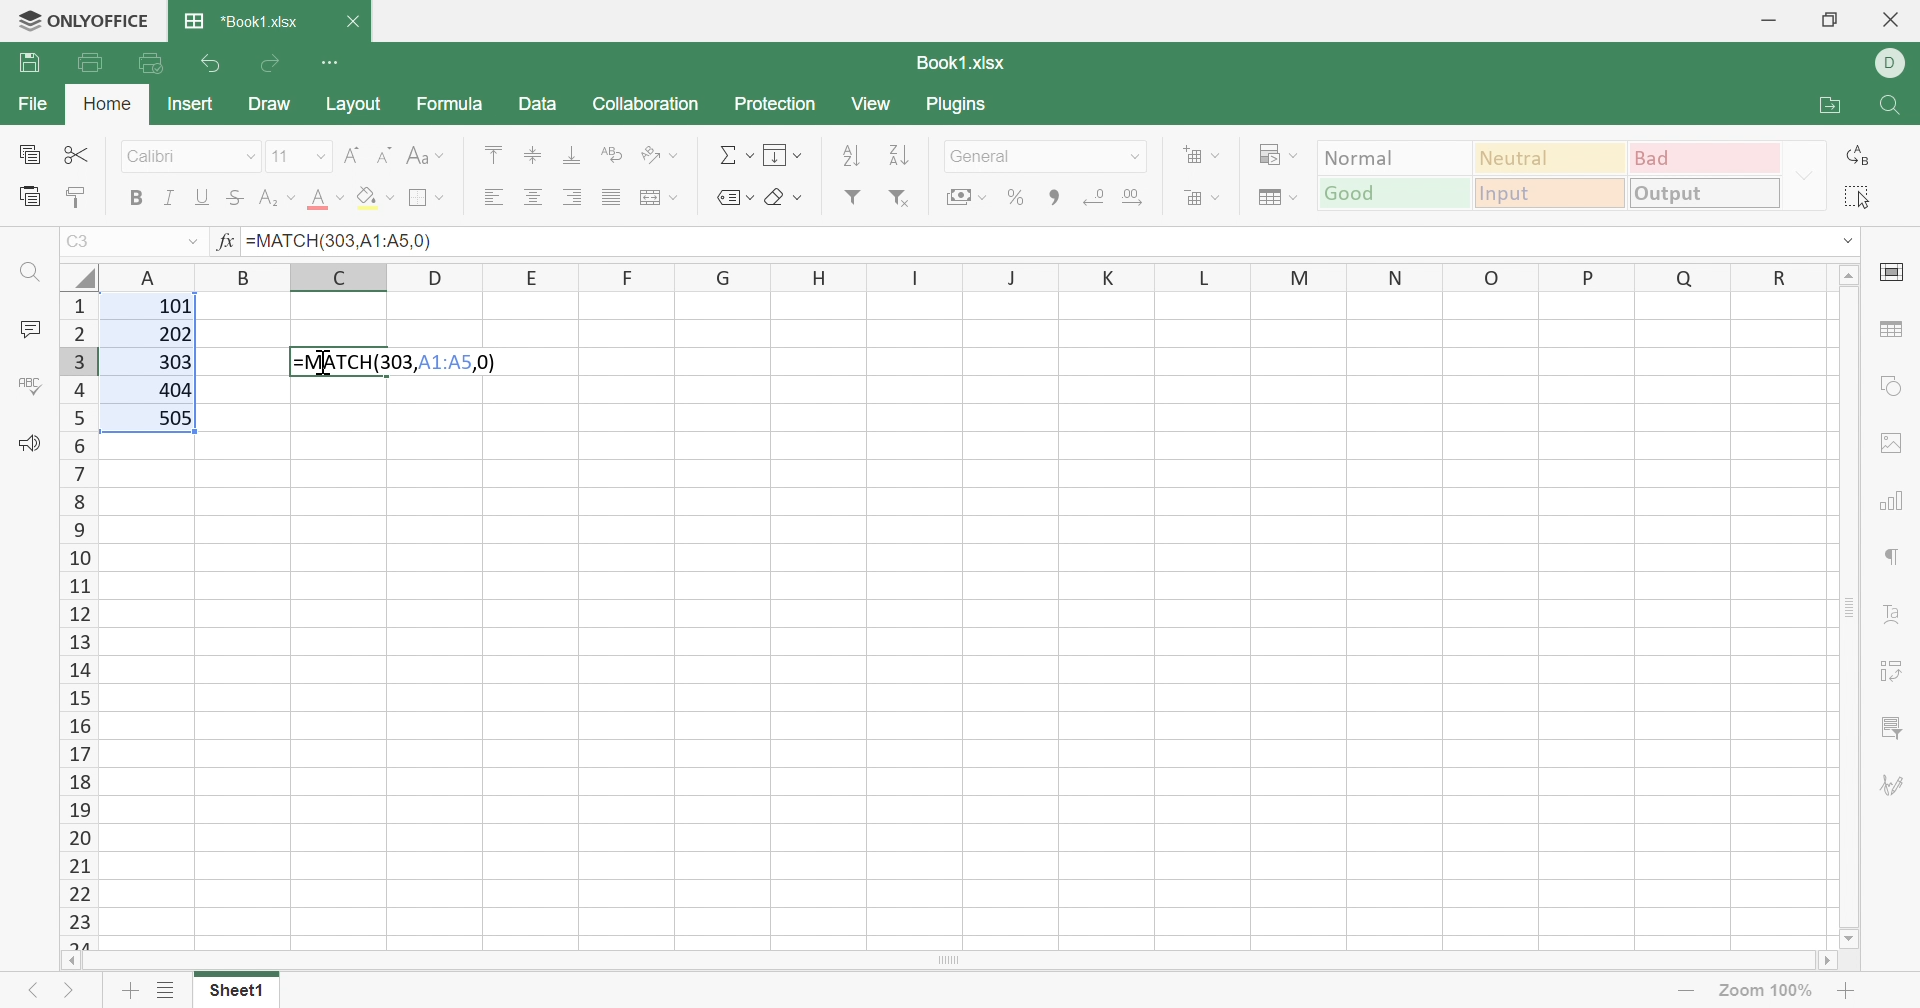 The height and width of the screenshot is (1008, 1920). What do you see at coordinates (32, 106) in the screenshot?
I see `File` at bounding box center [32, 106].